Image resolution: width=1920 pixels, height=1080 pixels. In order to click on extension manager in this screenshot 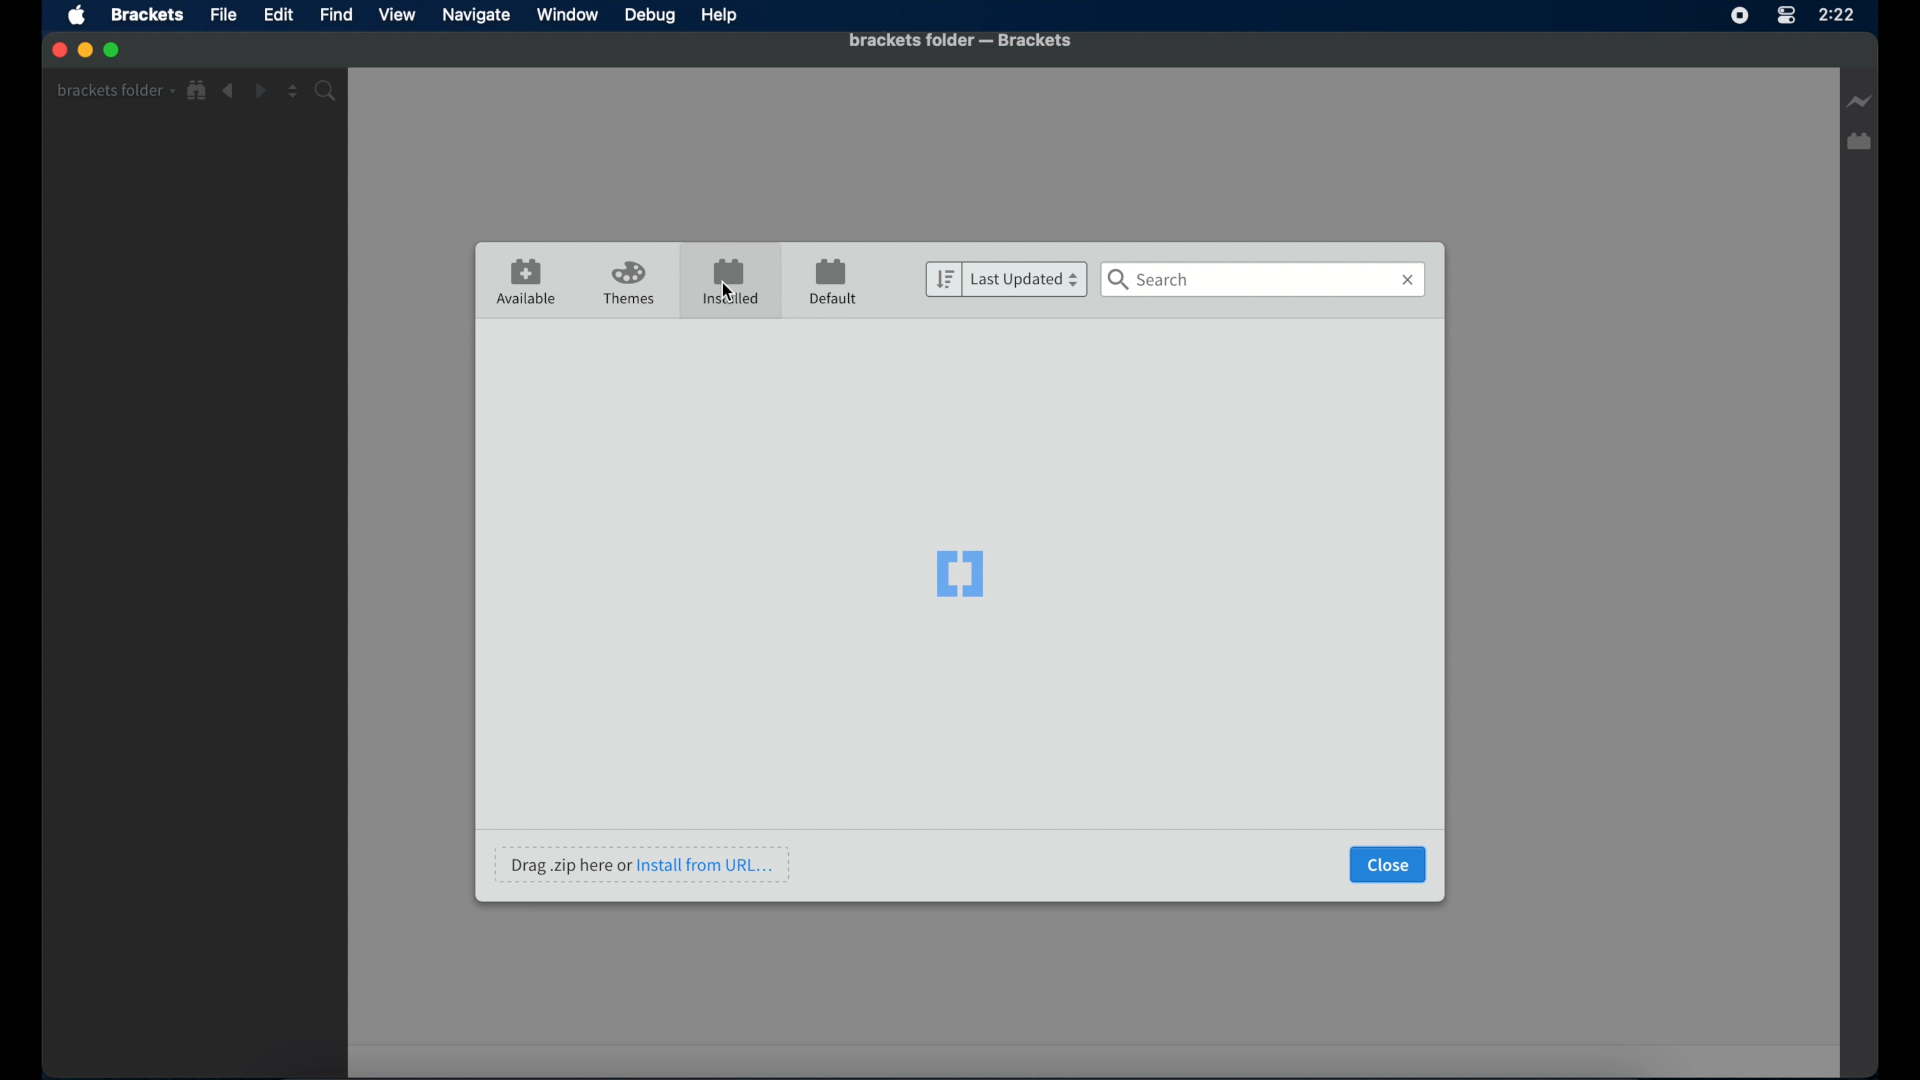, I will do `click(1861, 142)`.